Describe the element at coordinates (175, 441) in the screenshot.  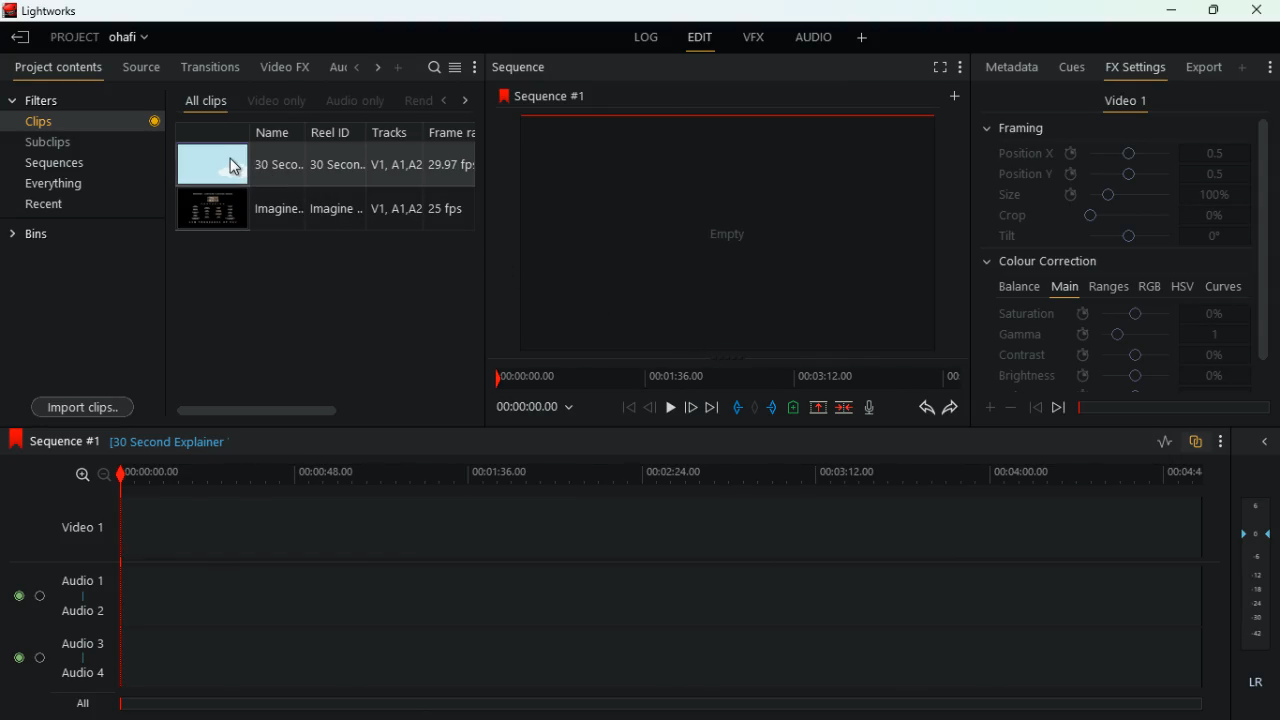
I see `explanation` at that location.